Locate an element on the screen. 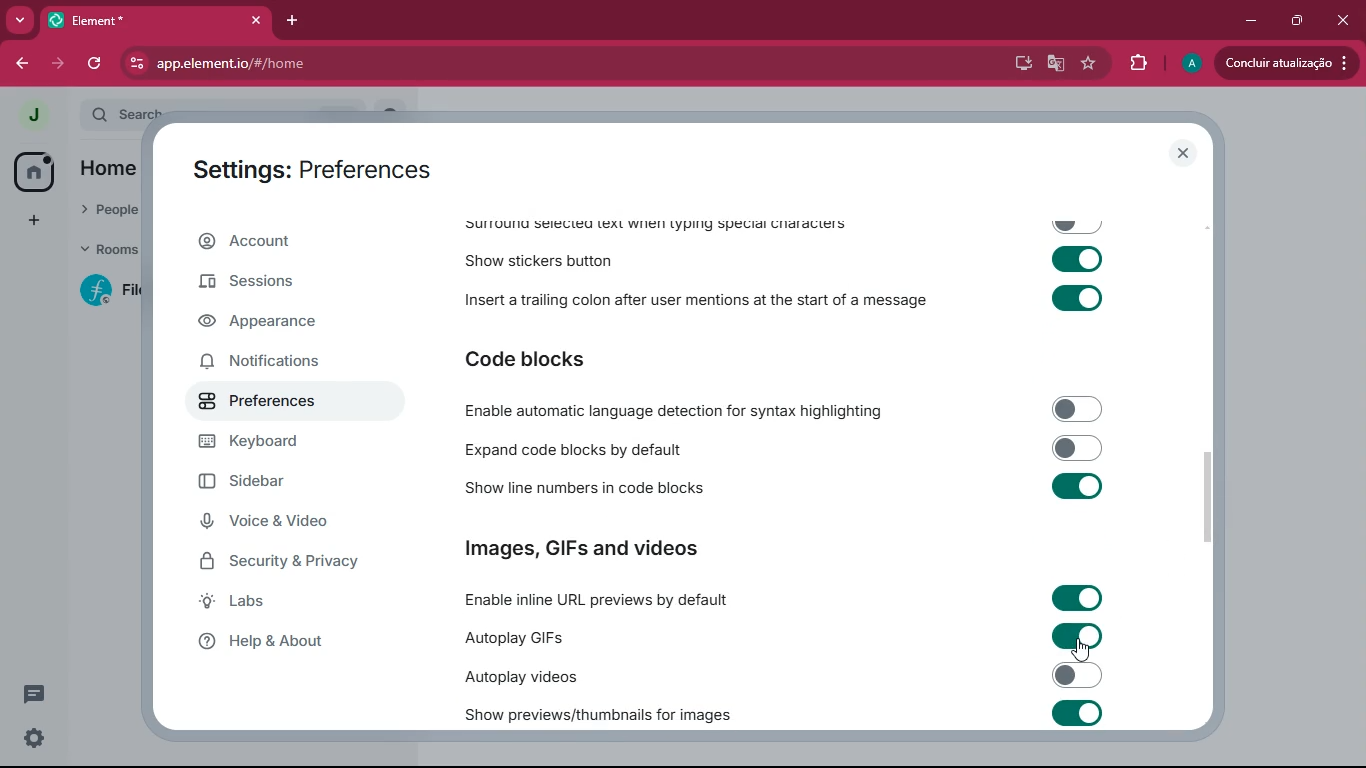 The image size is (1366, 768). account is located at coordinates (287, 241).